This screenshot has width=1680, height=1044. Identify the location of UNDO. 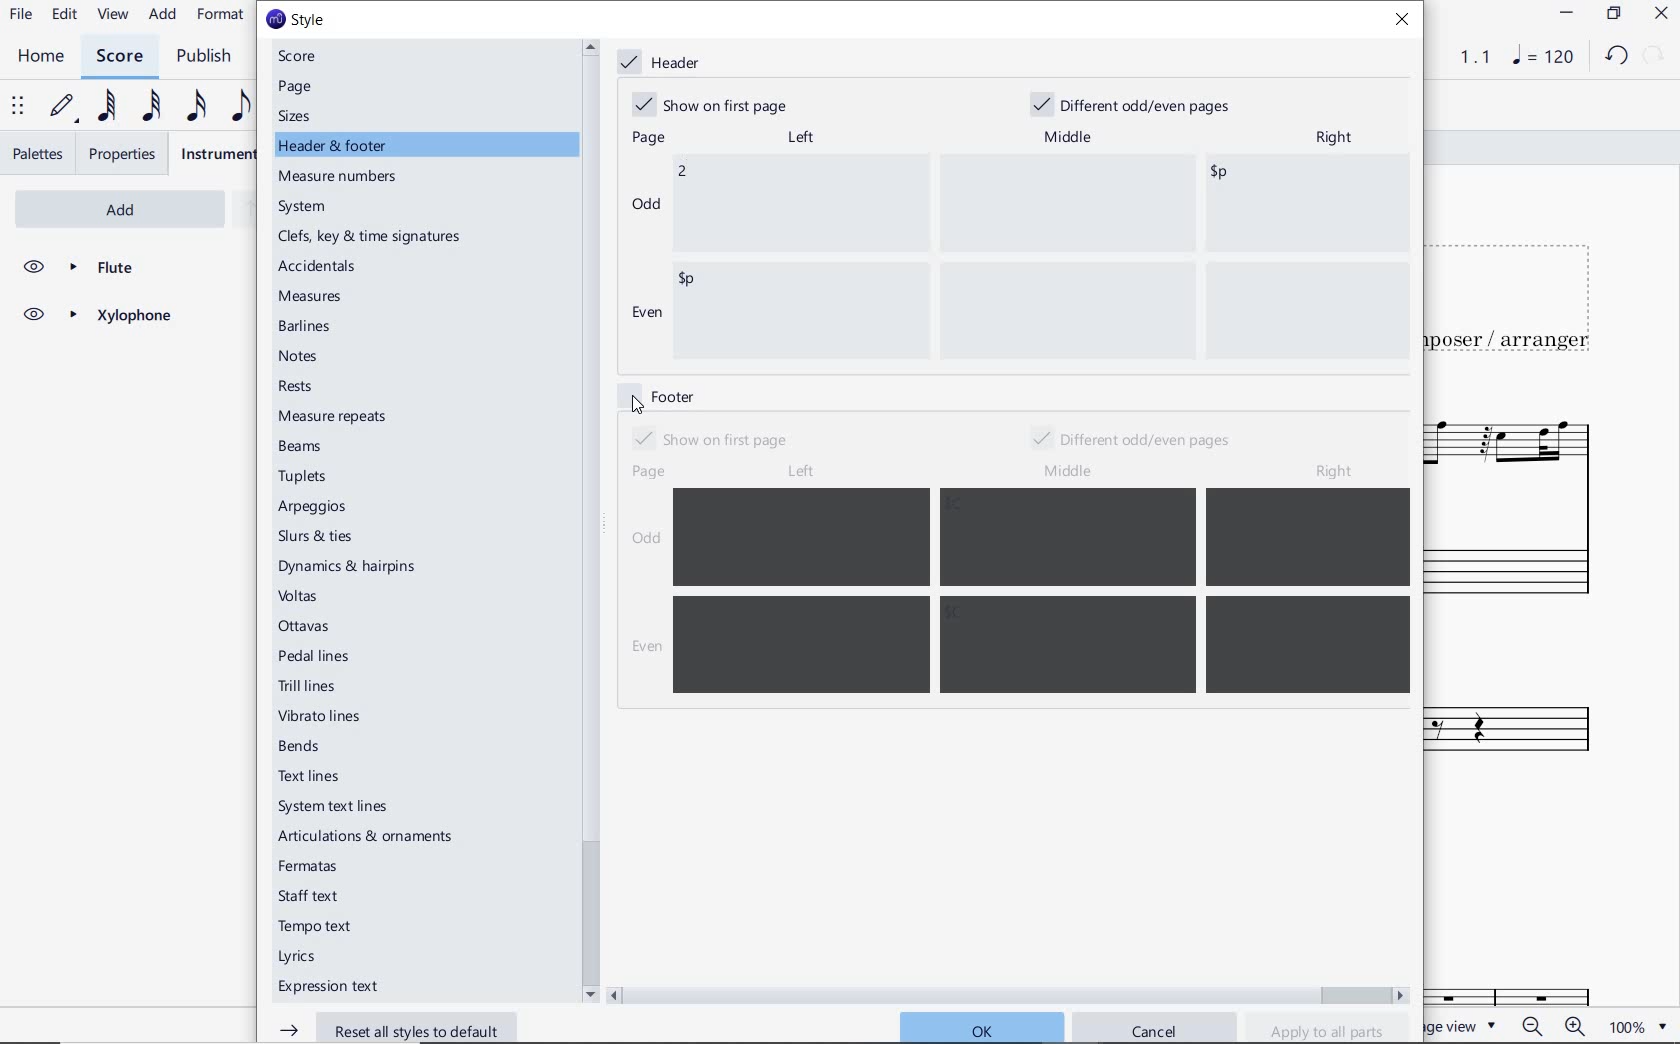
(1615, 57).